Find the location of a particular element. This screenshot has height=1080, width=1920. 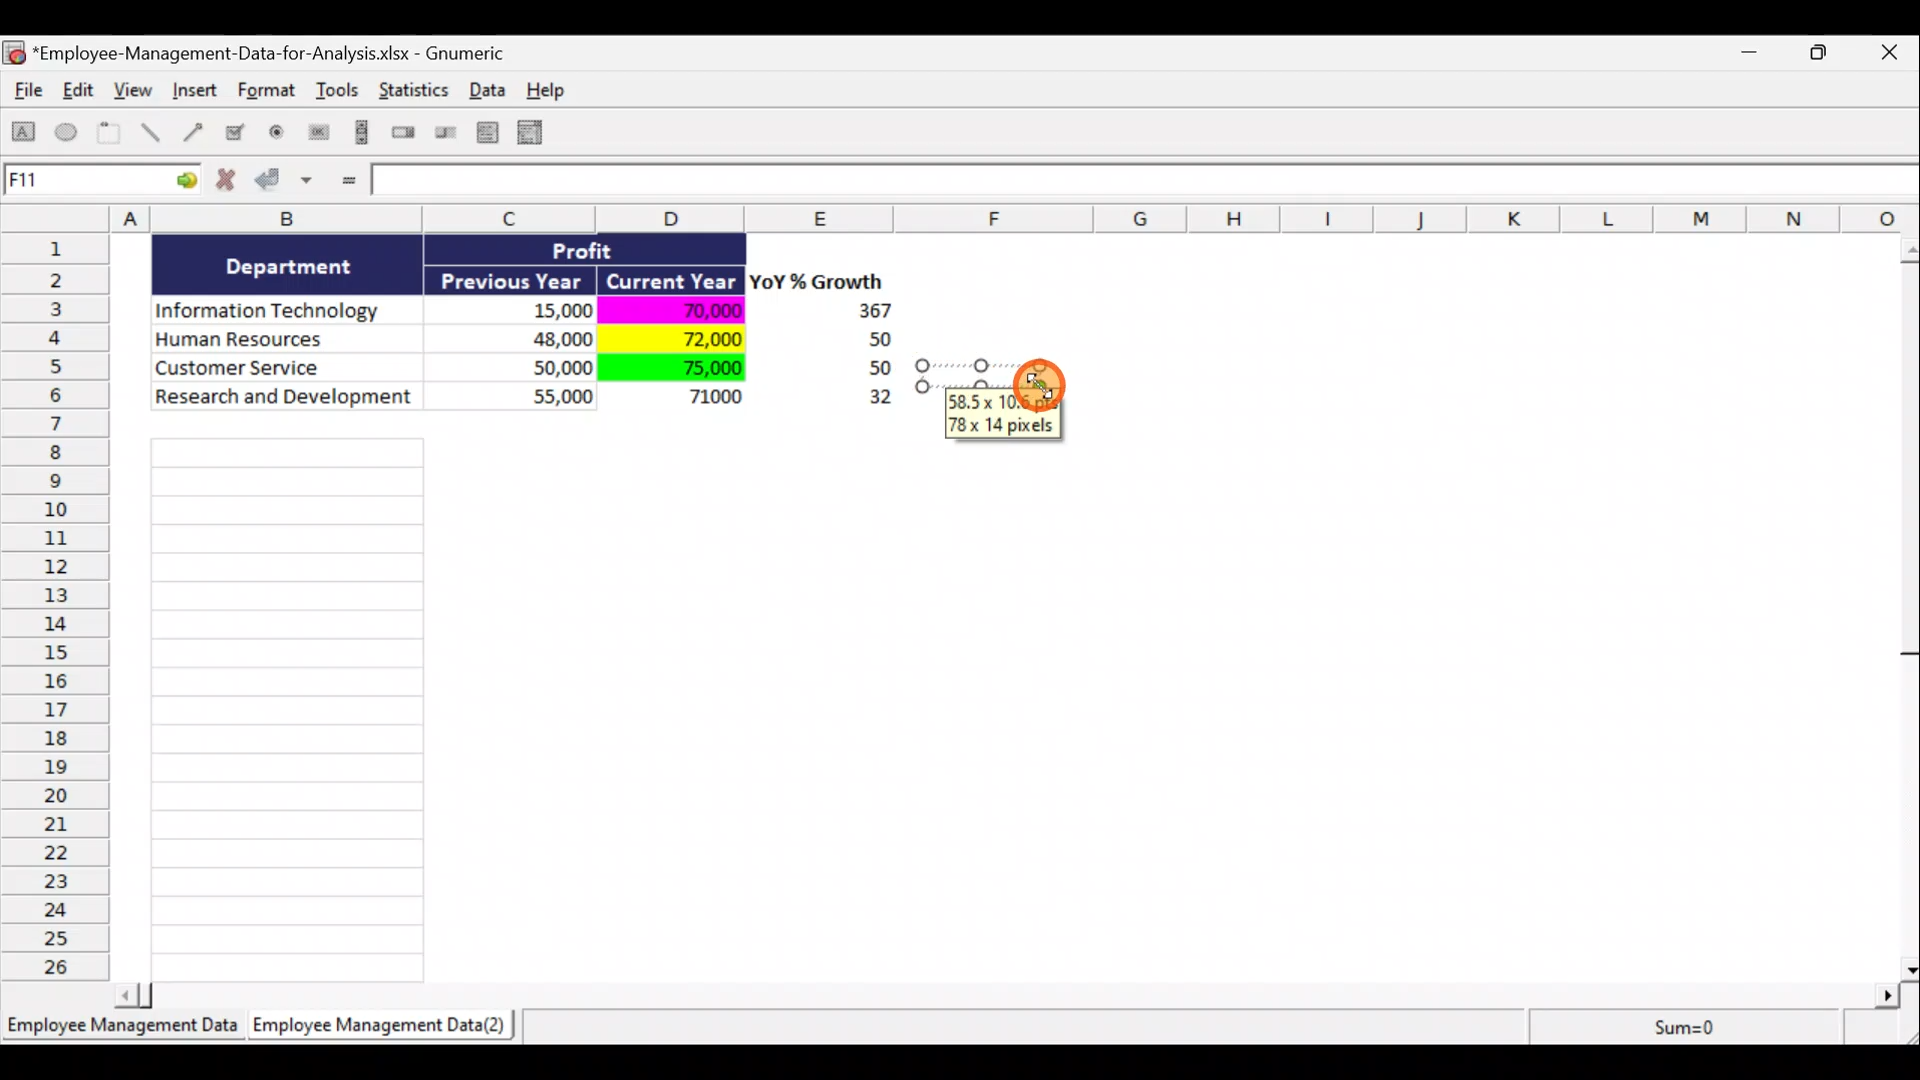

Data is located at coordinates (493, 89).